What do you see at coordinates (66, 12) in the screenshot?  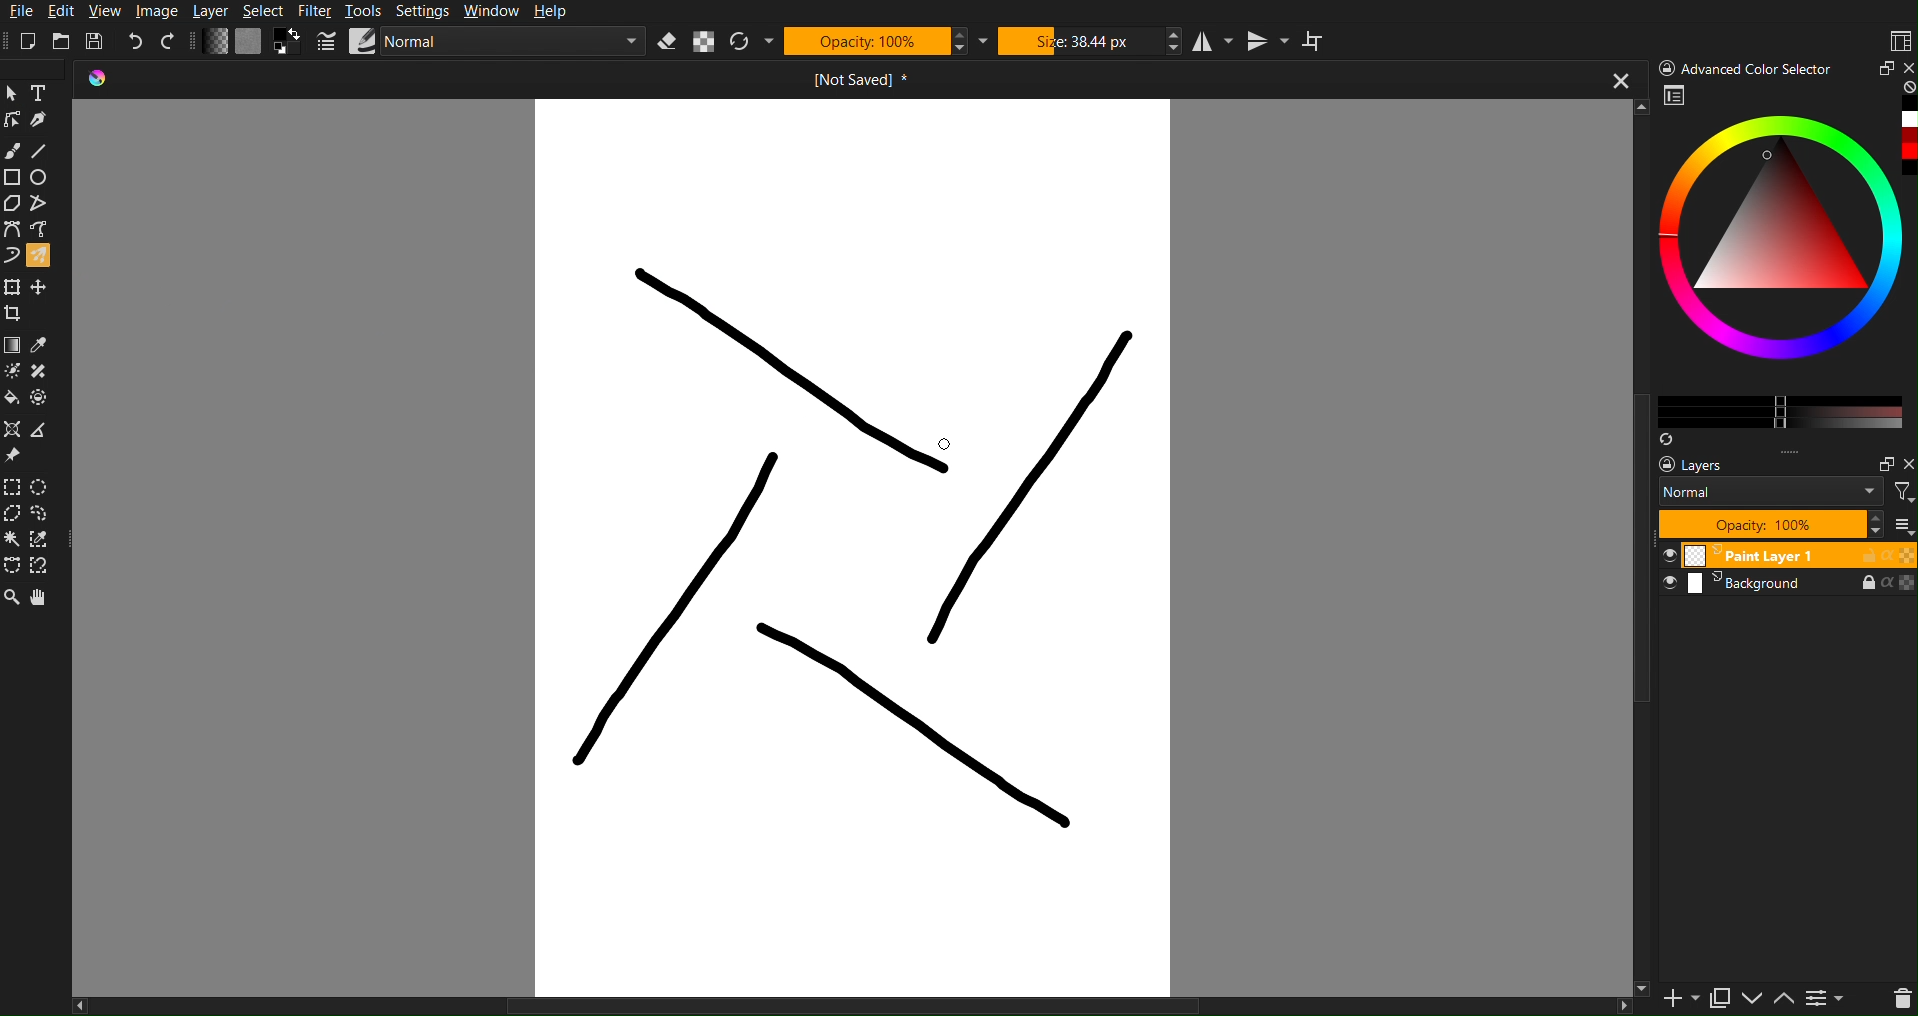 I see `Edit` at bounding box center [66, 12].